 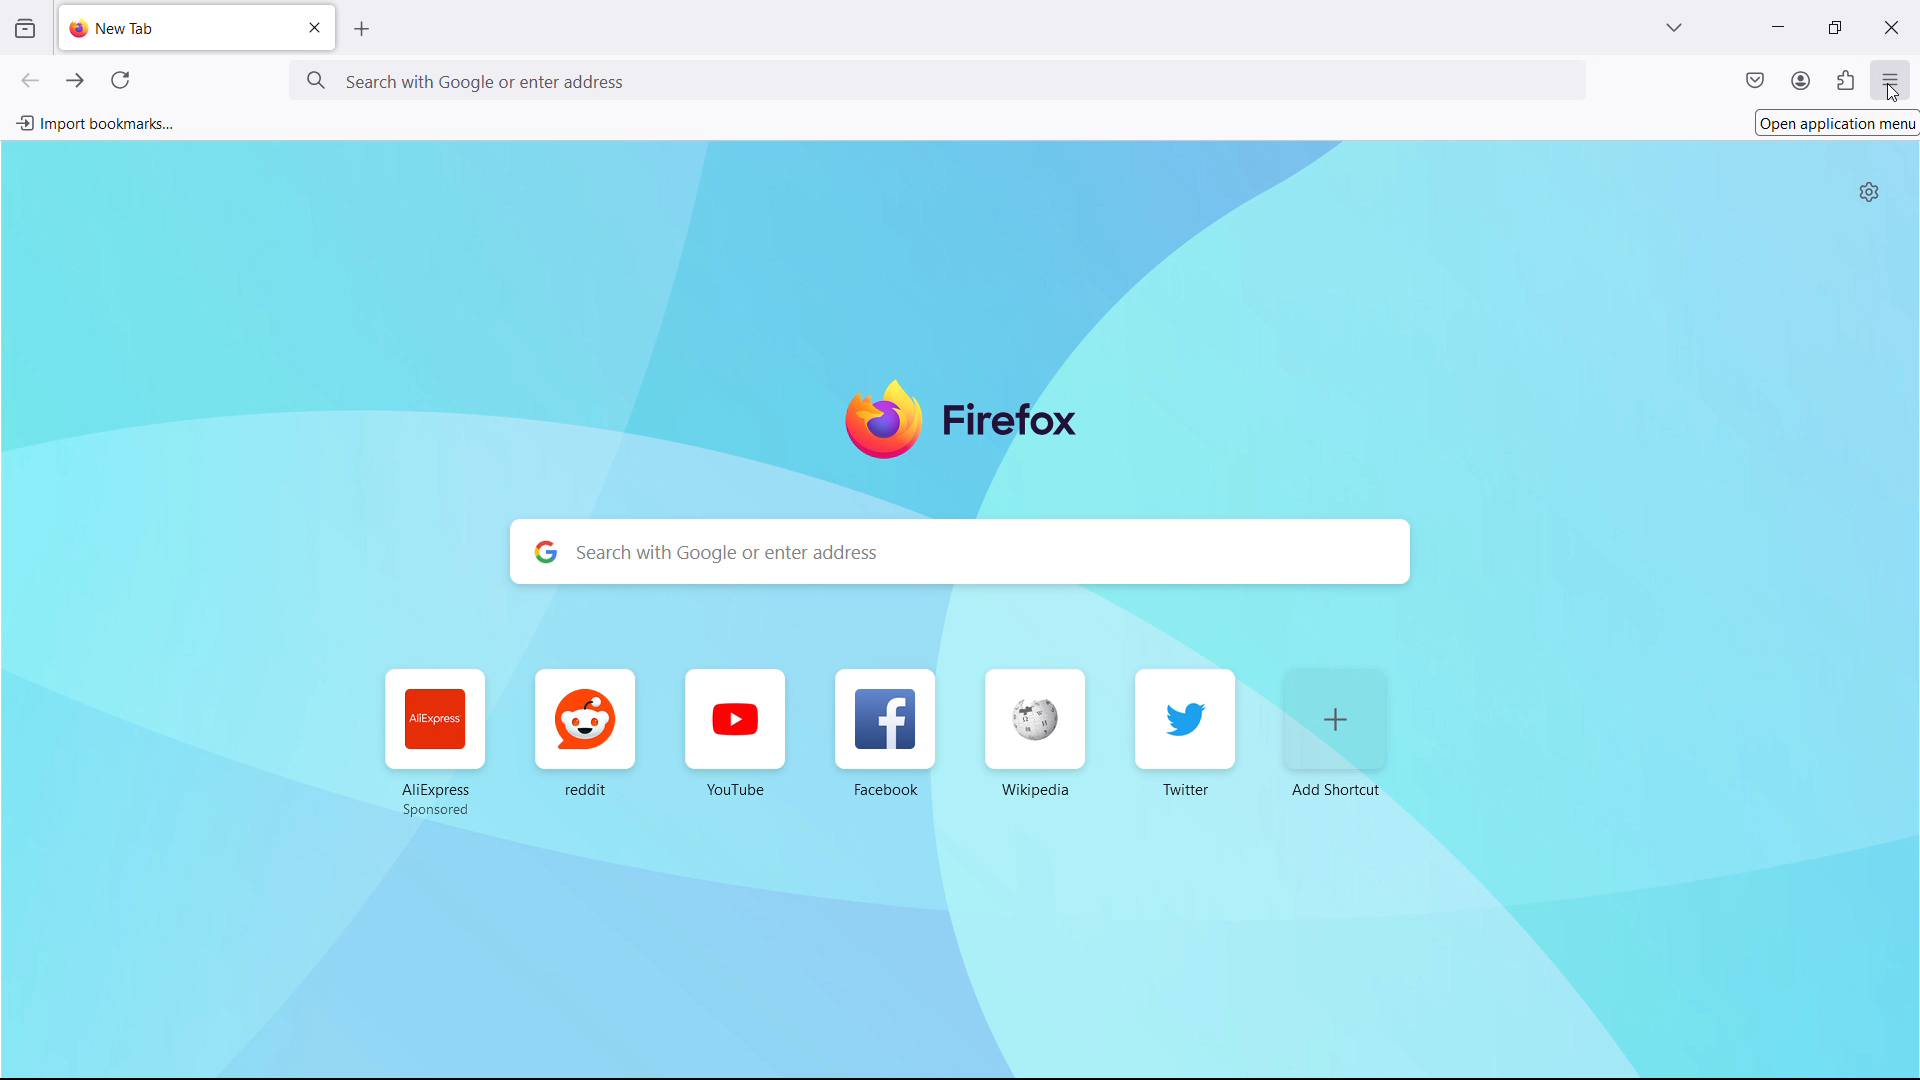 I want to click on reload current page, so click(x=120, y=84).